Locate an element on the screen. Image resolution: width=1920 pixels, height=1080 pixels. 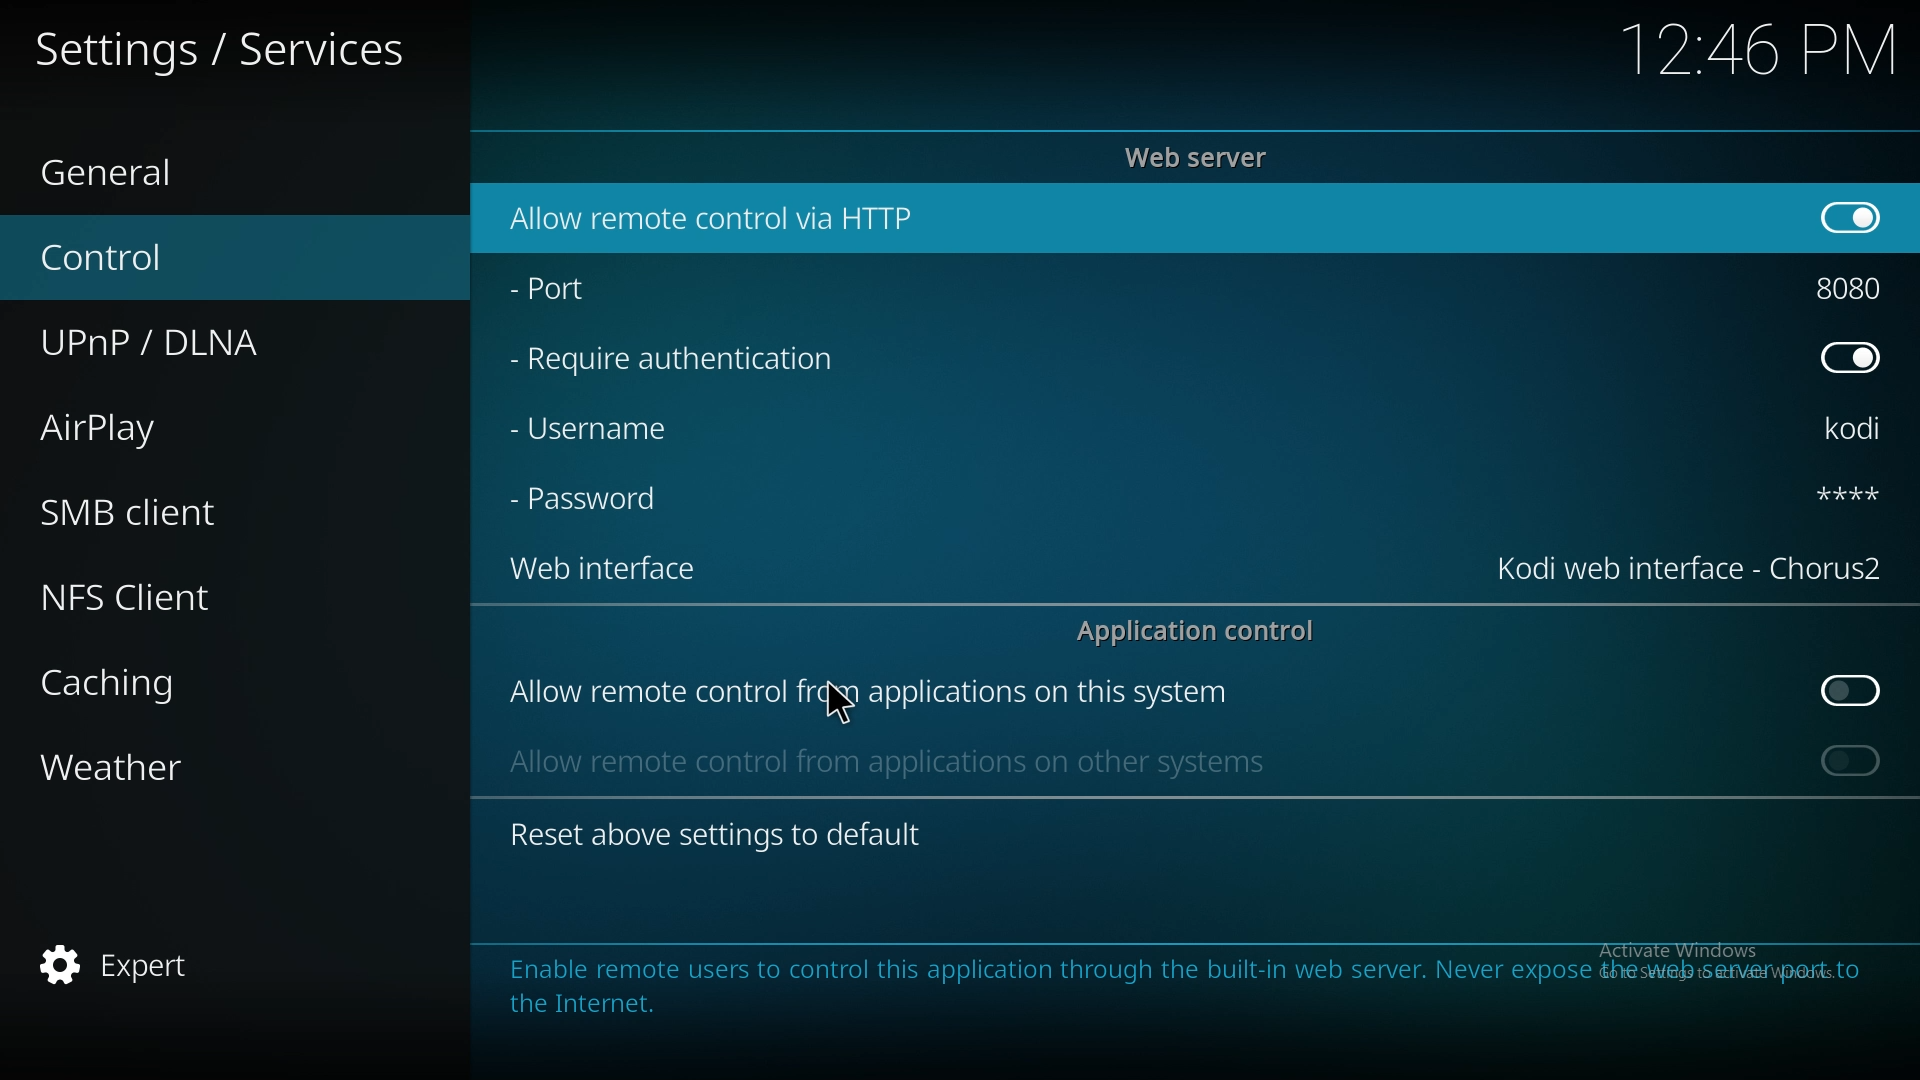
off is located at coordinates (1854, 691).